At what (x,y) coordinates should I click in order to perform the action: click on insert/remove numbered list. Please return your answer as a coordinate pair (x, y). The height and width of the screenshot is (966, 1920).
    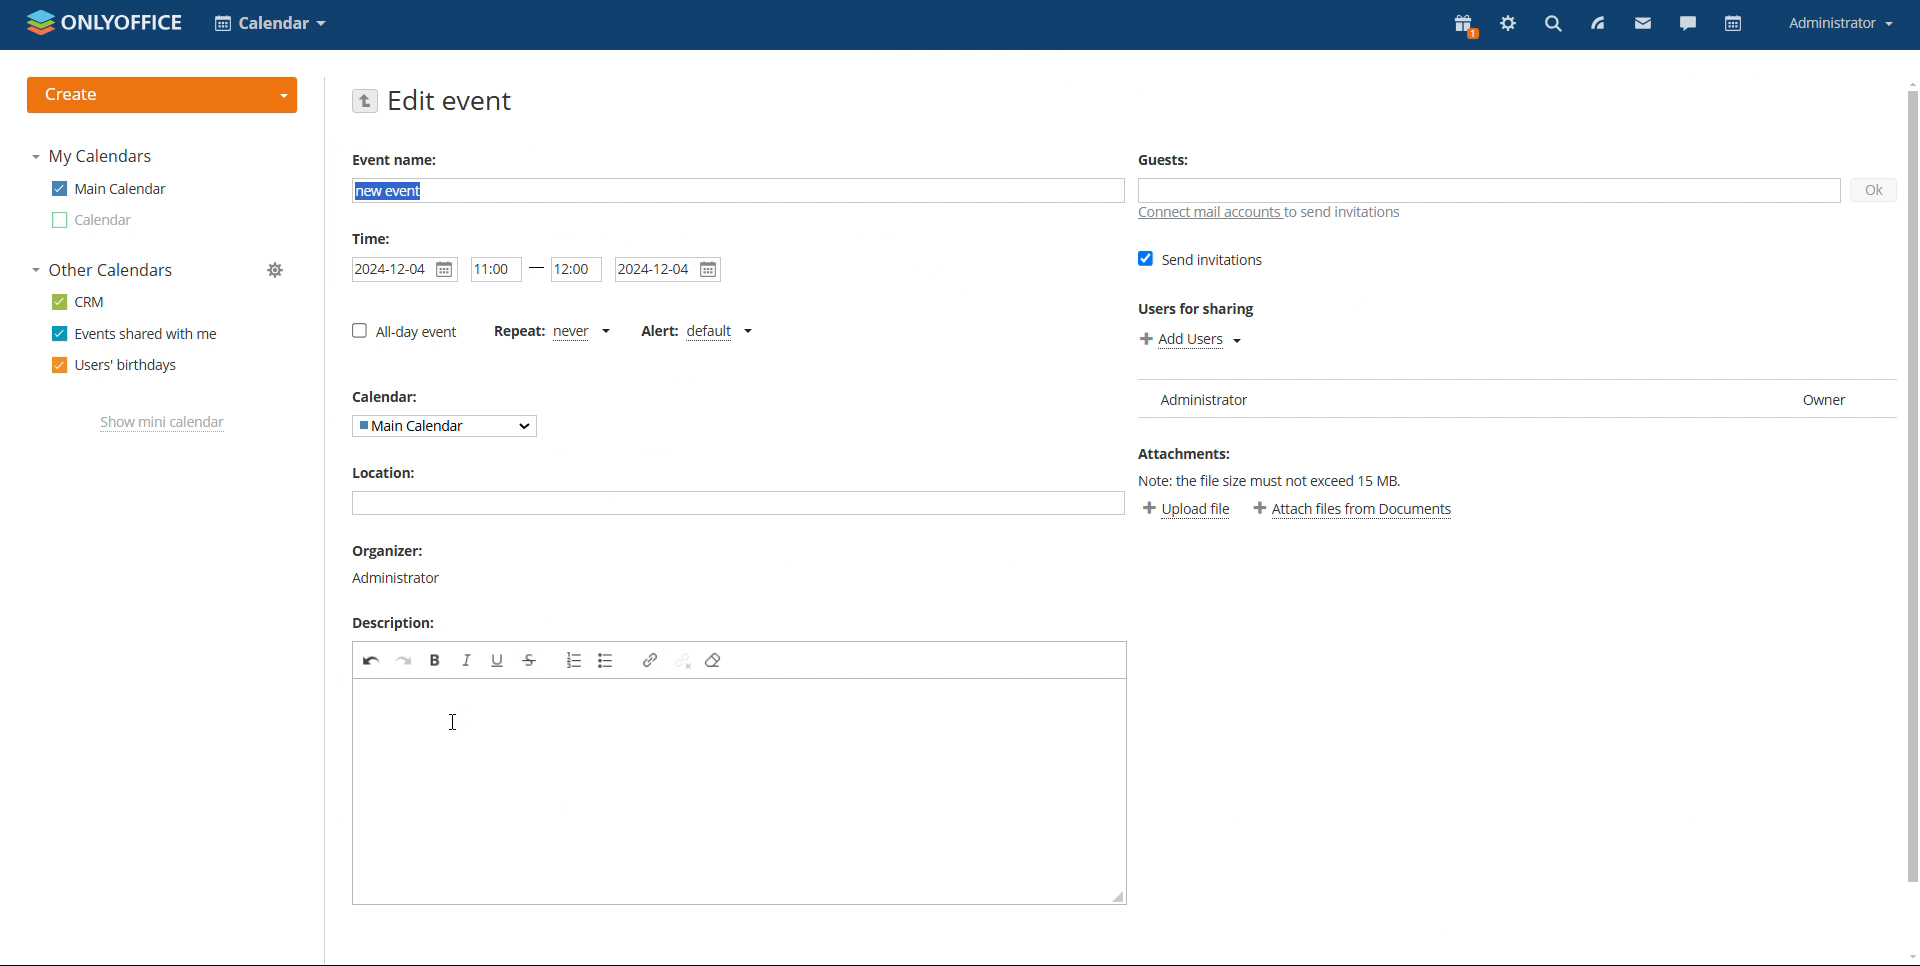
    Looking at the image, I should click on (573, 659).